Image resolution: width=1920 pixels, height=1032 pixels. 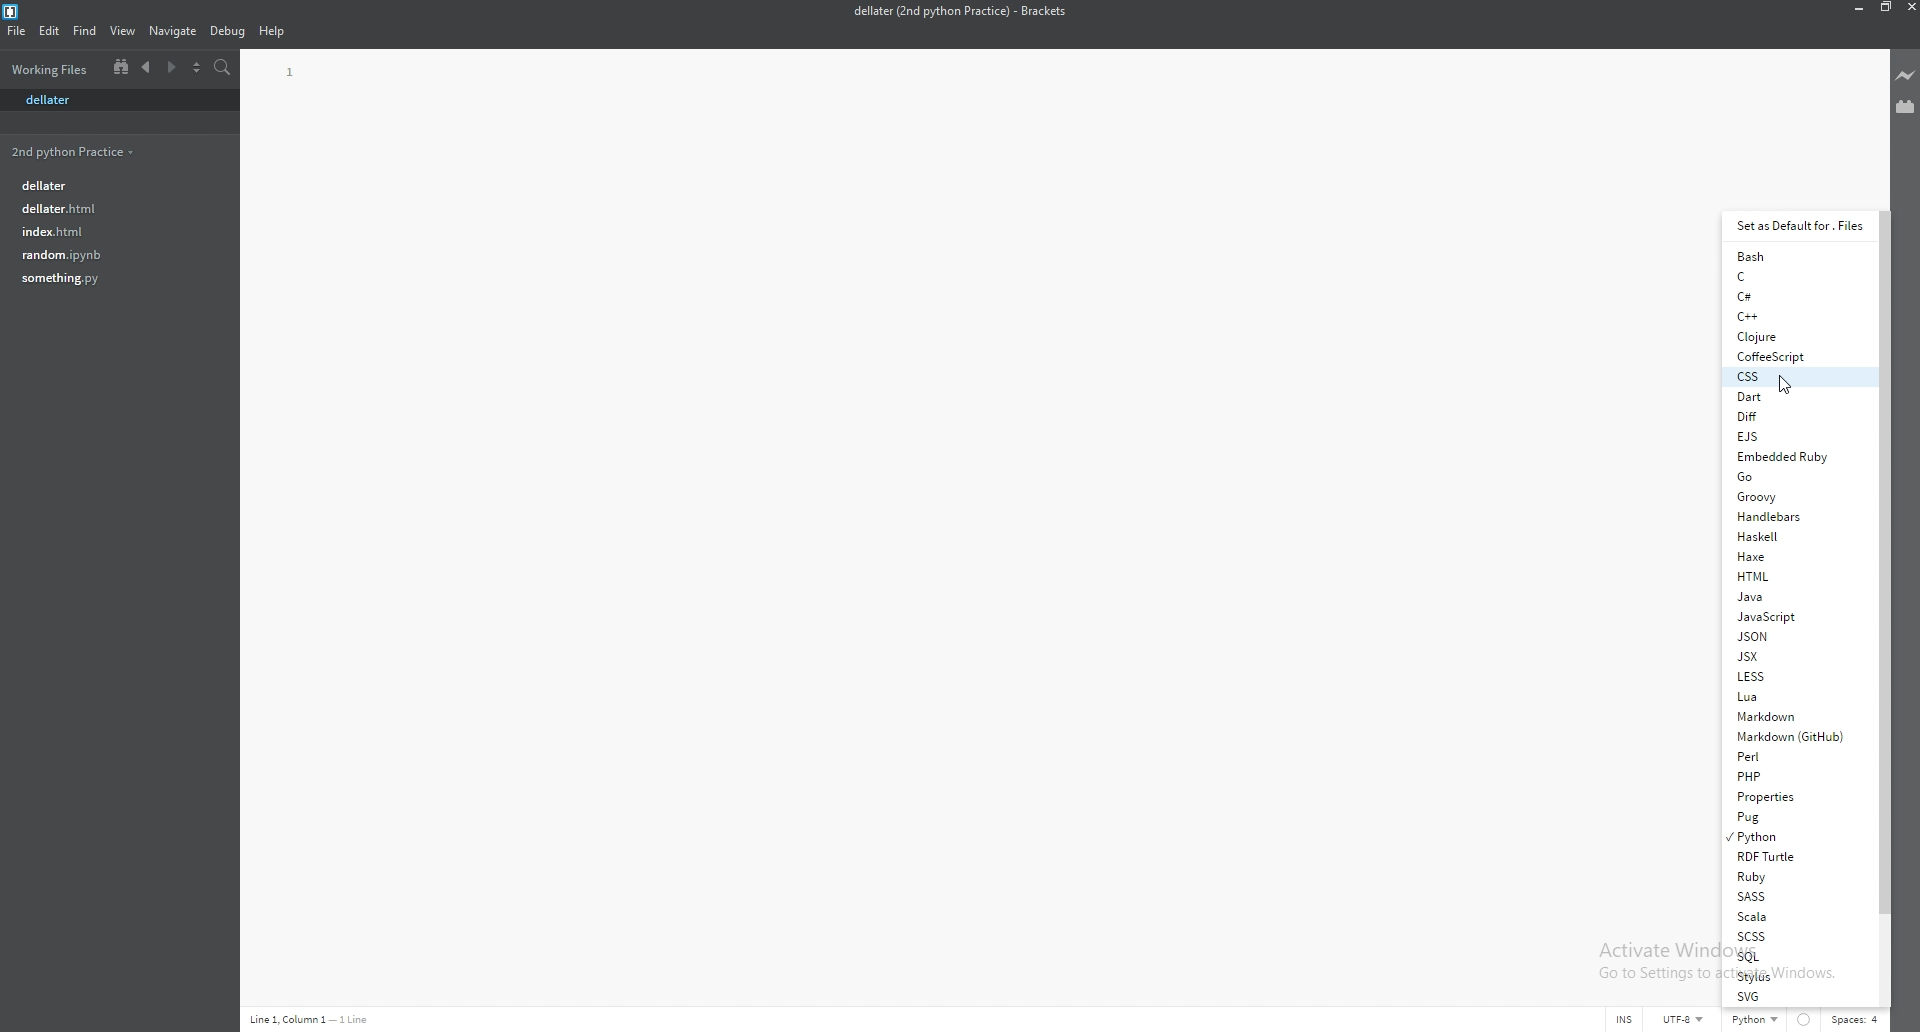 I want to click on brackets, so click(x=12, y=12).